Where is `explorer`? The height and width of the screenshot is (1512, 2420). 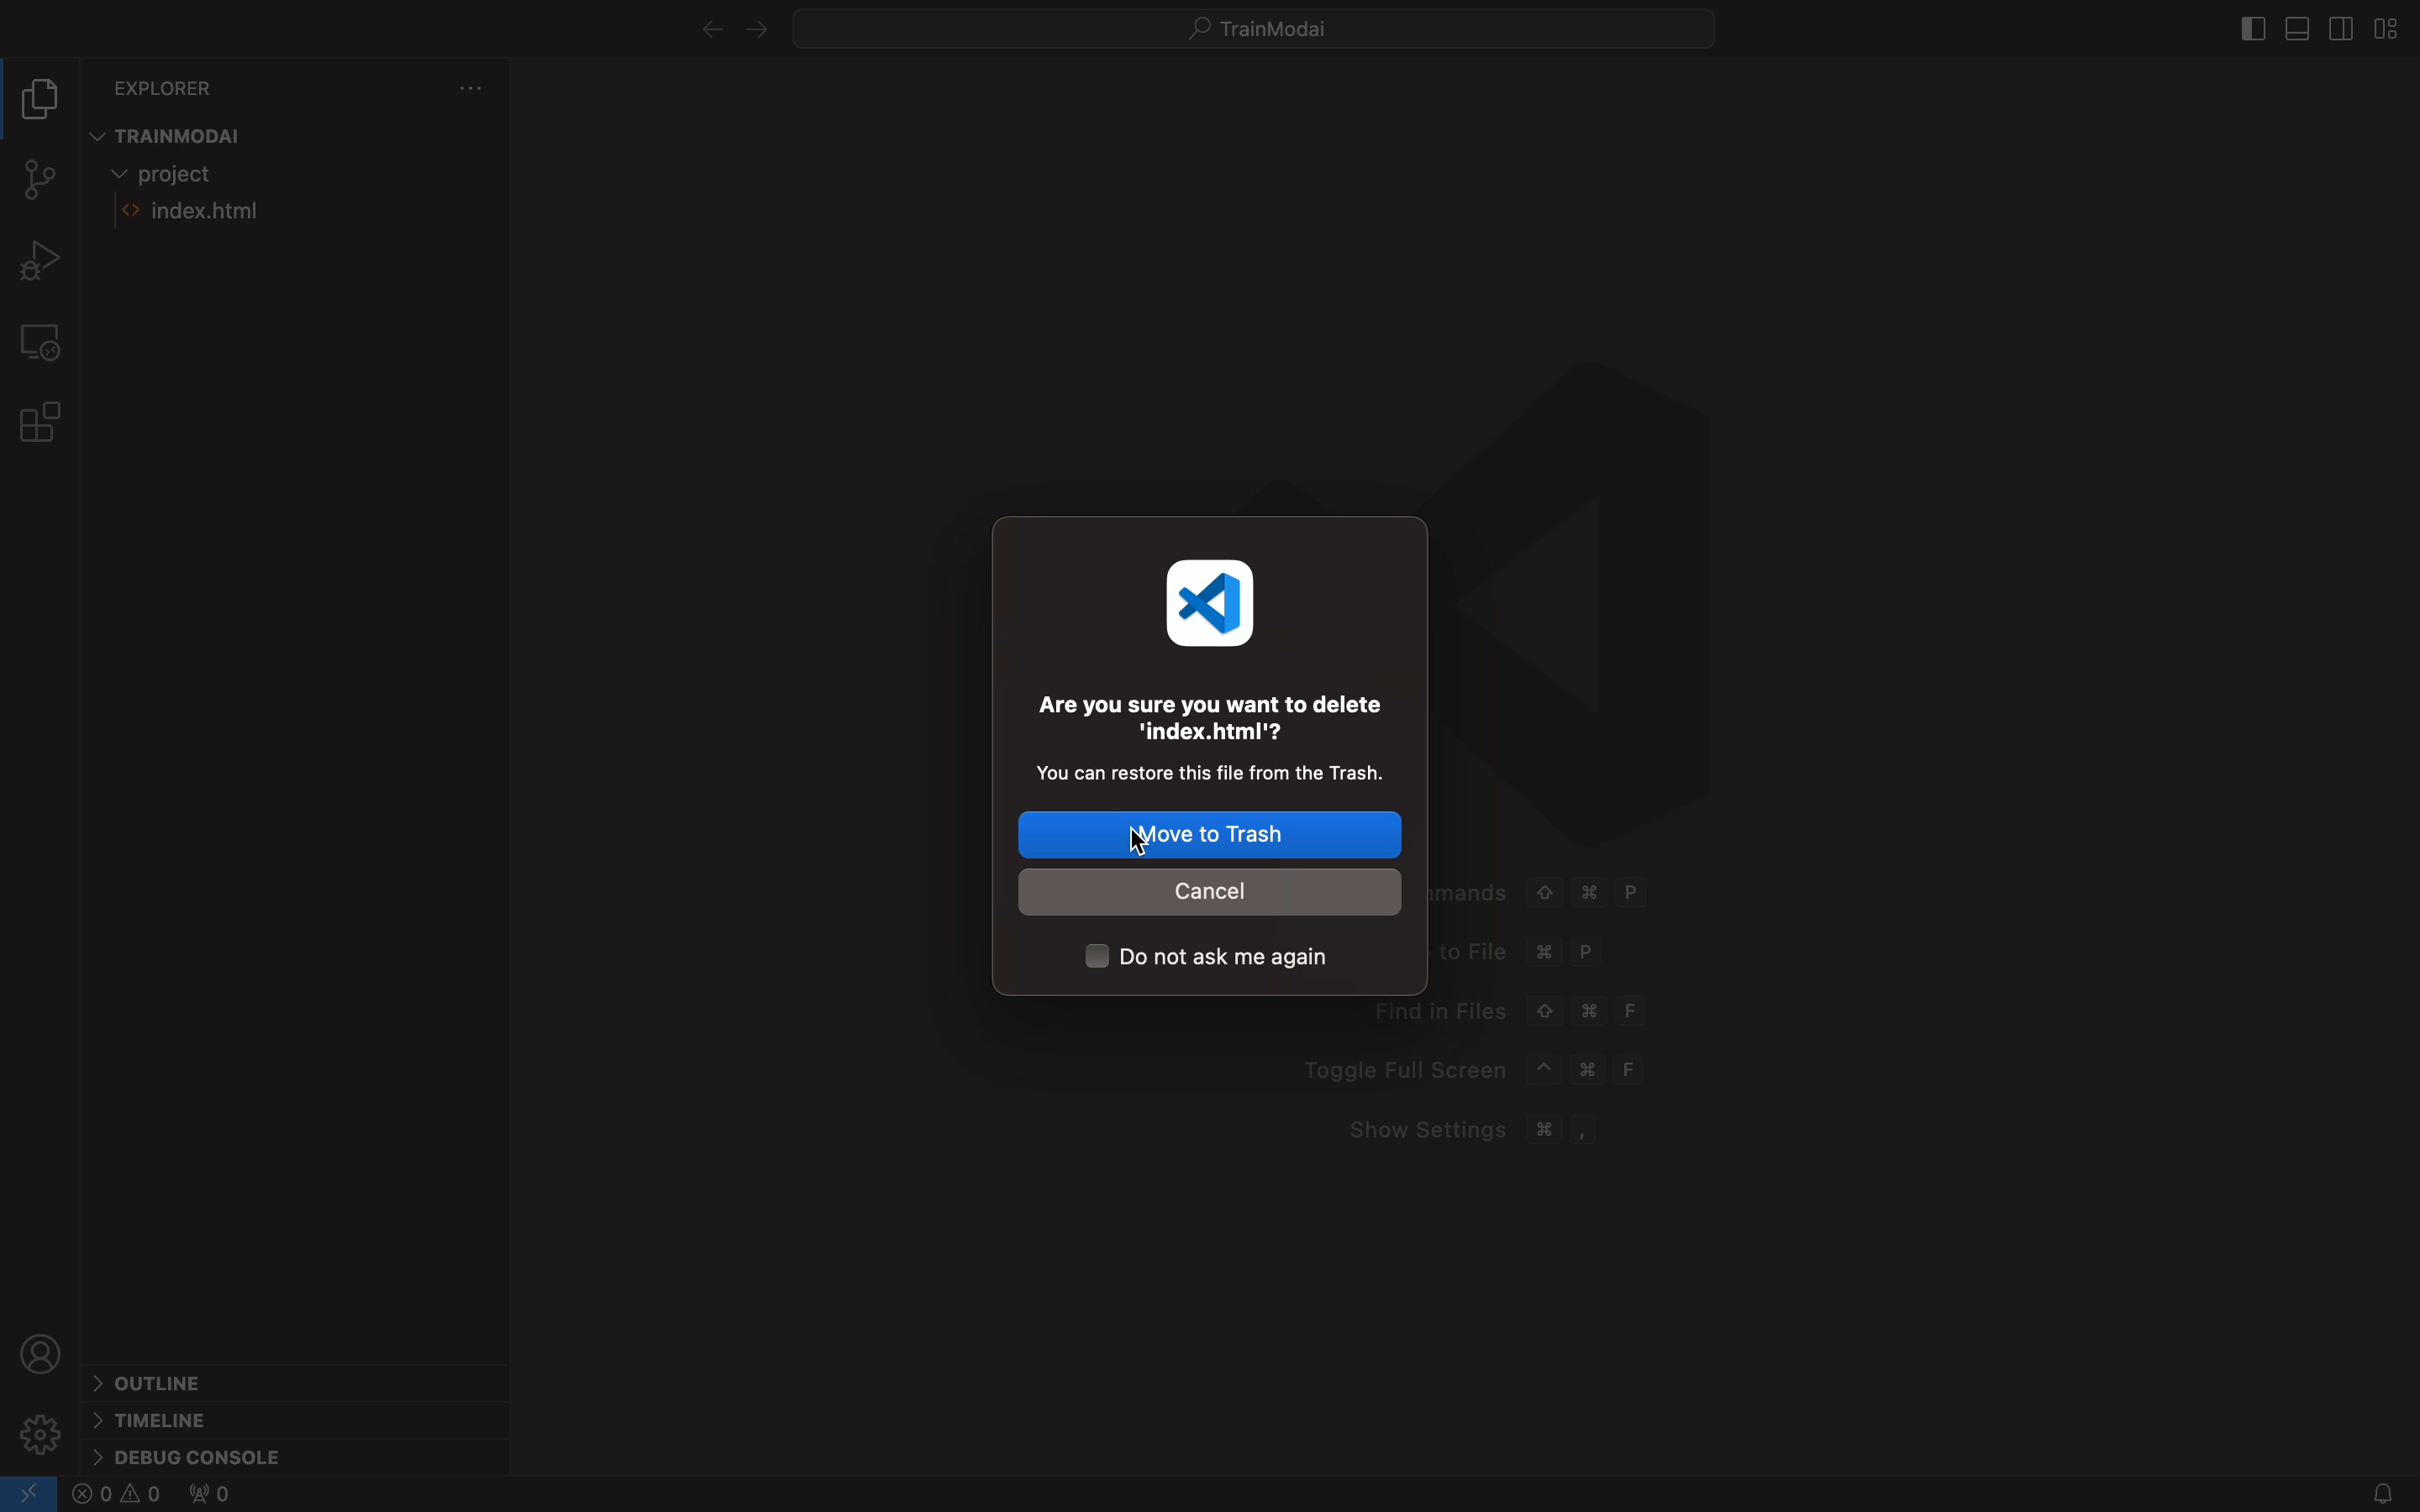 explorer is located at coordinates (170, 84).